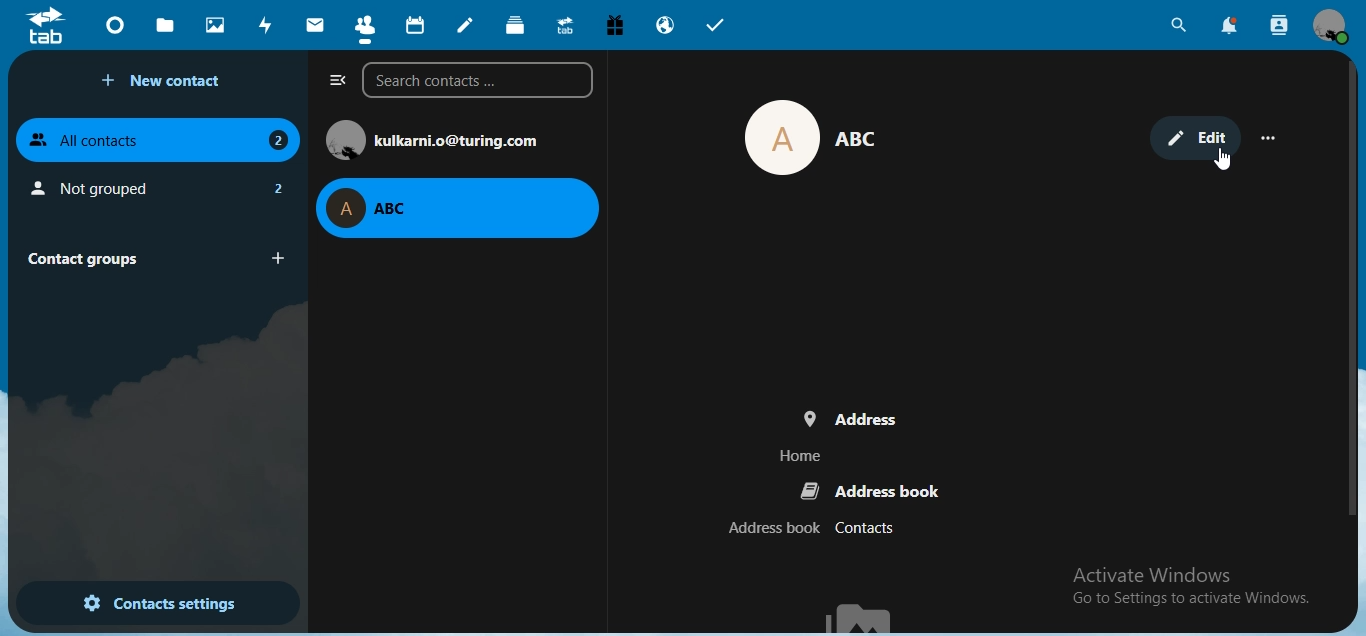  What do you see at coordinates (563, 24) in the screenshot?
I see `upgrade` at bounding box center [563, 24].